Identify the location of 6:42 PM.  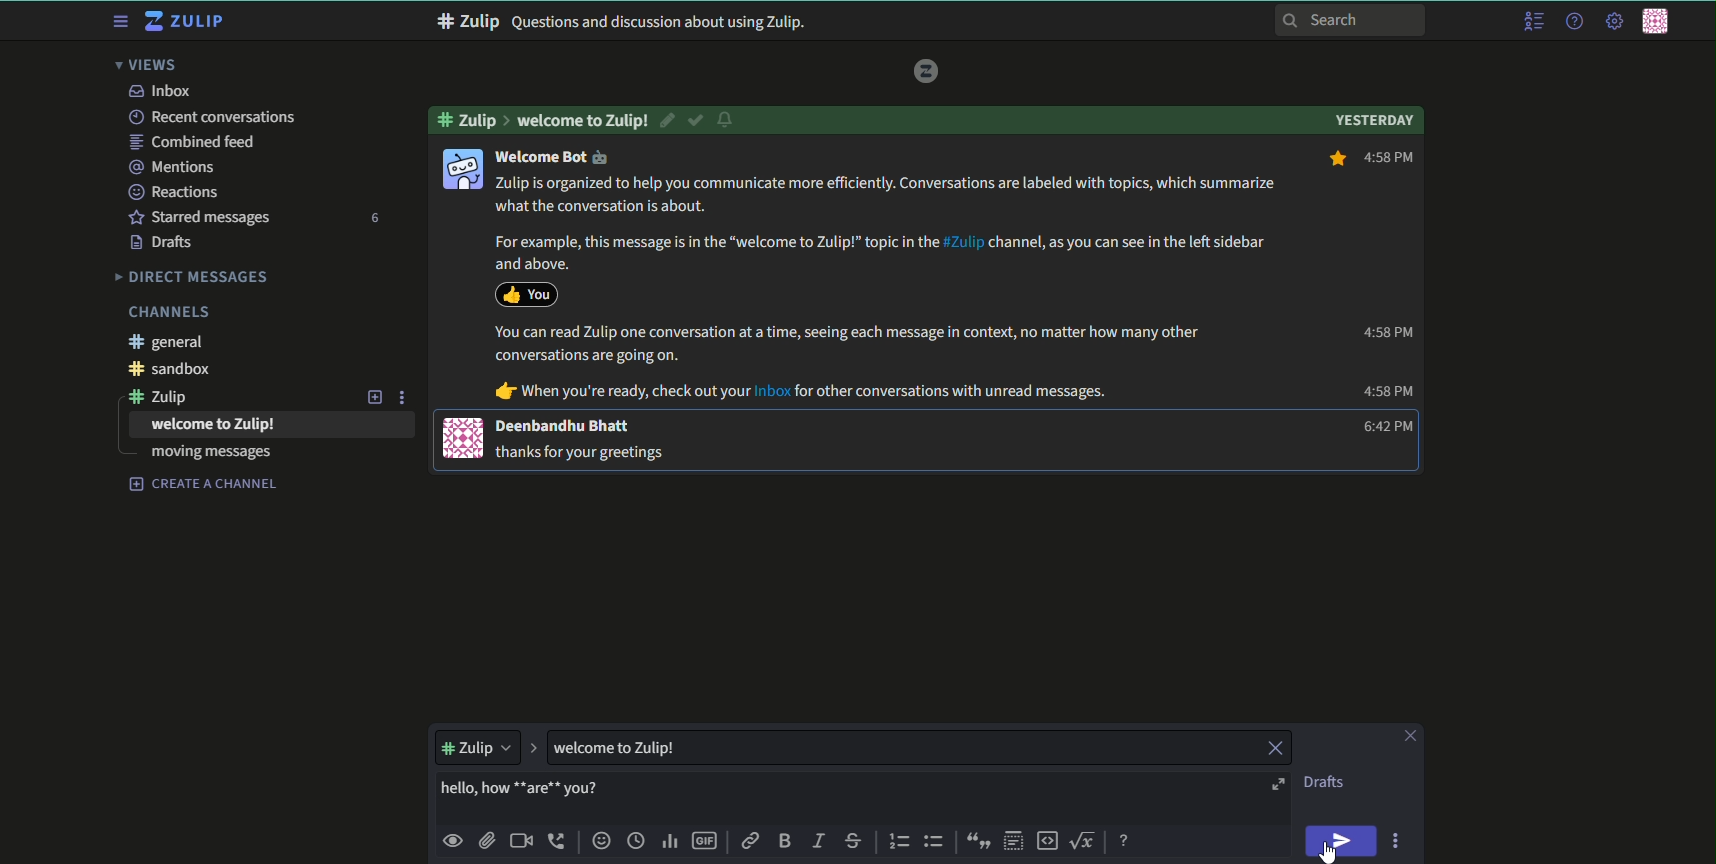
(1382, 427).